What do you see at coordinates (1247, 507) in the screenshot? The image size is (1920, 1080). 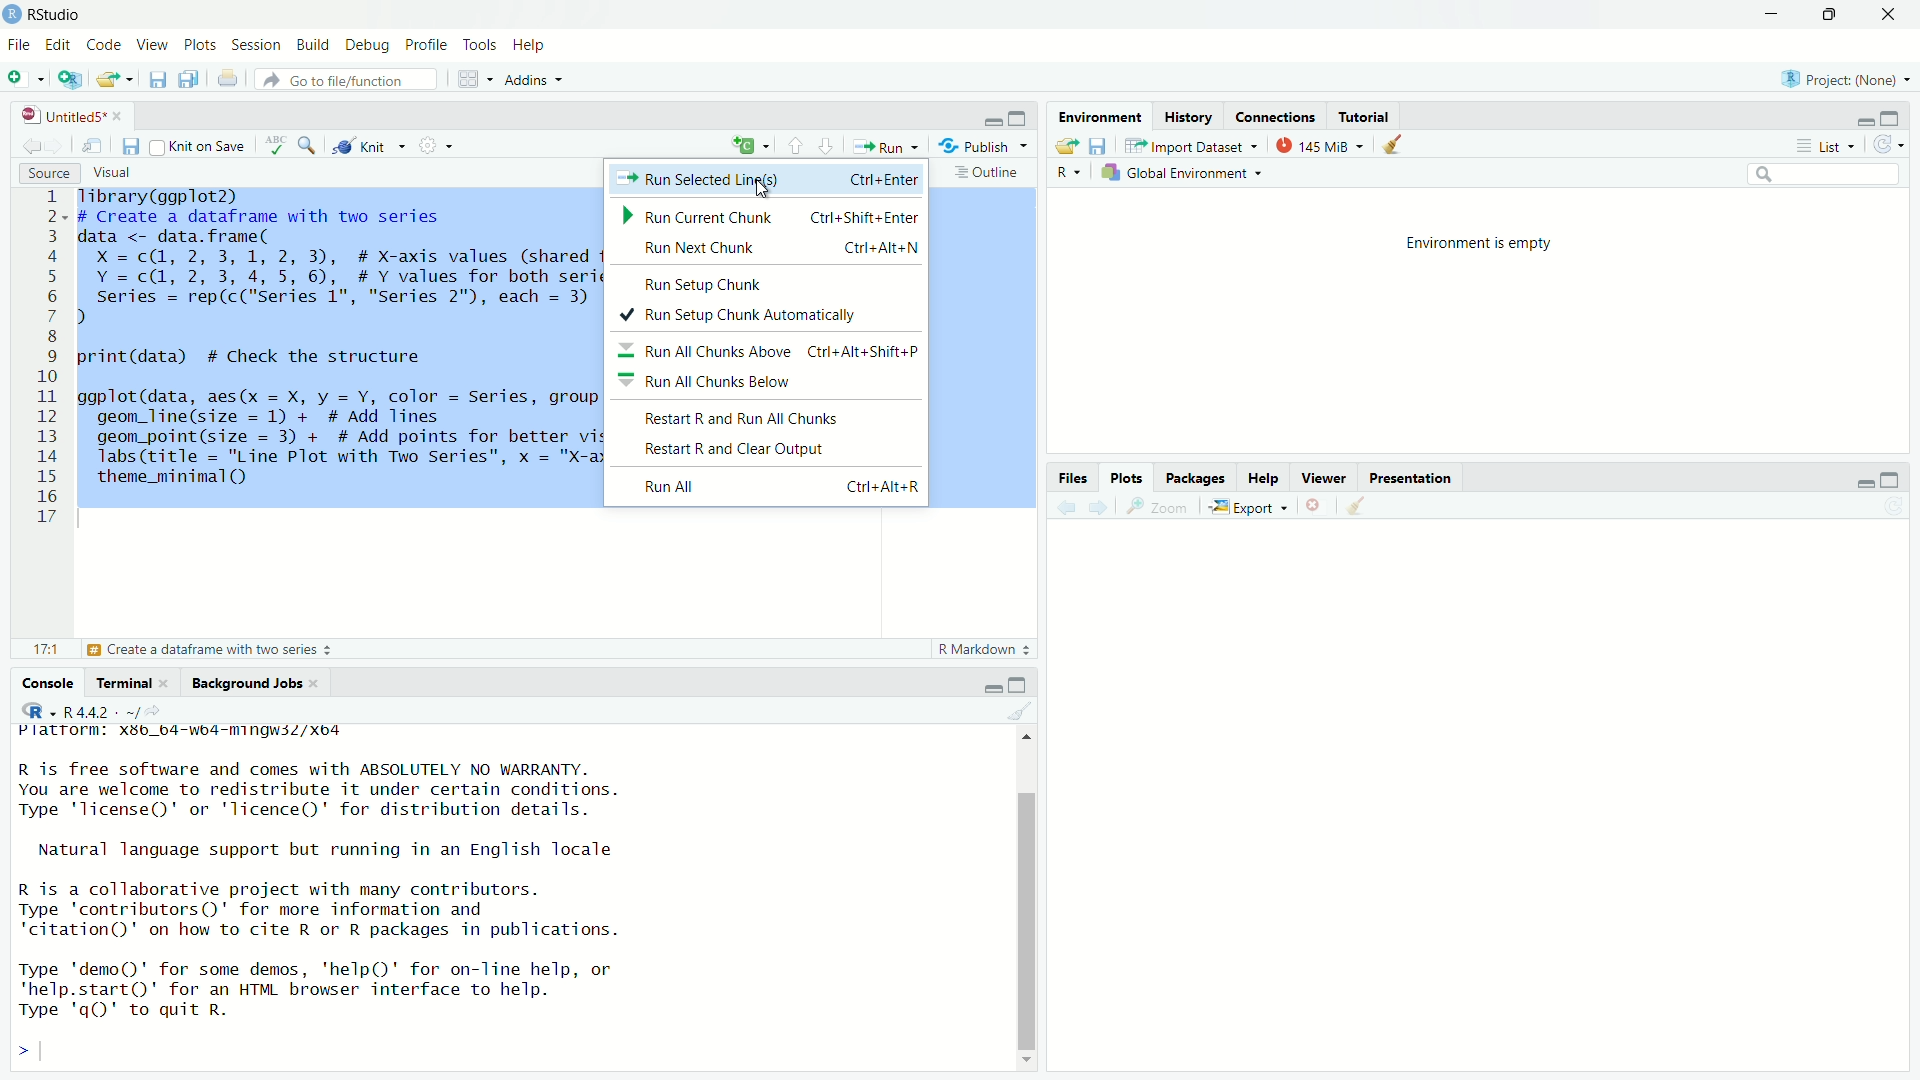 I see `Export` at bounding box center [1247, 507].